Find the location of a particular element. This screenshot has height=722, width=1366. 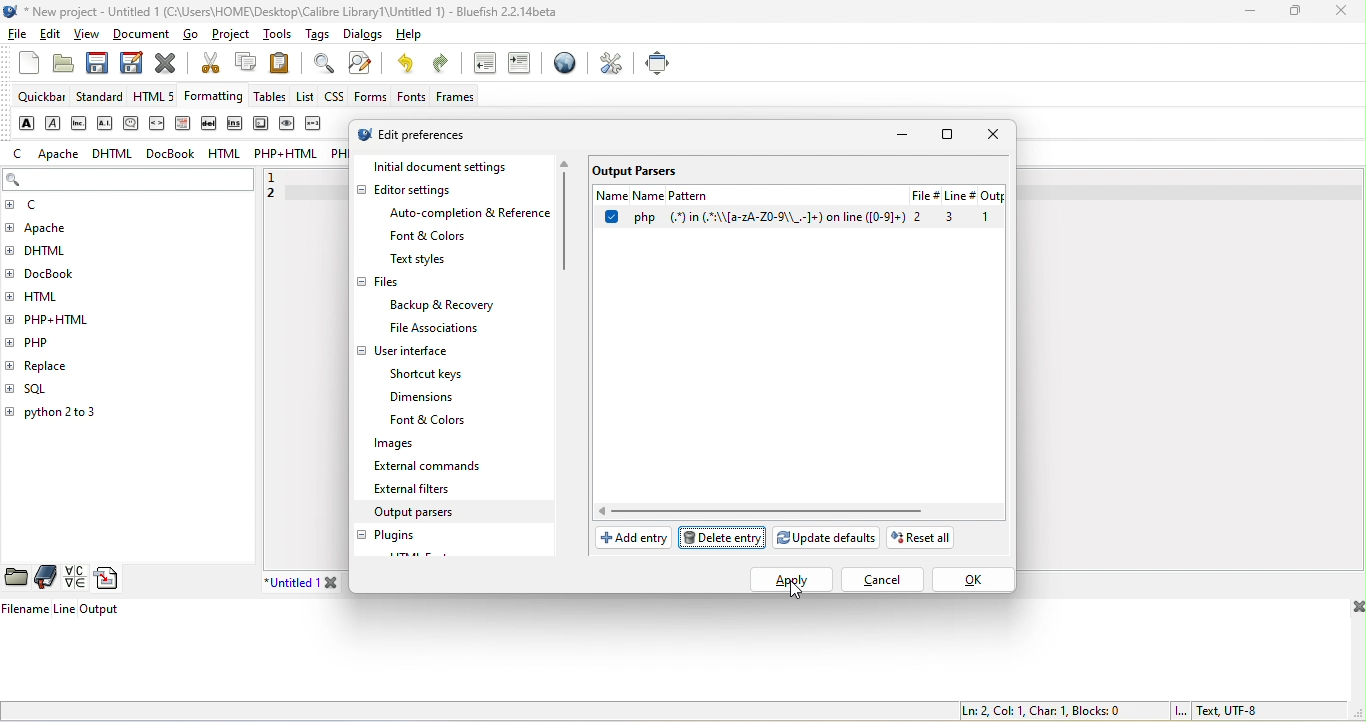

docbook is located at coordinates (174, 154).